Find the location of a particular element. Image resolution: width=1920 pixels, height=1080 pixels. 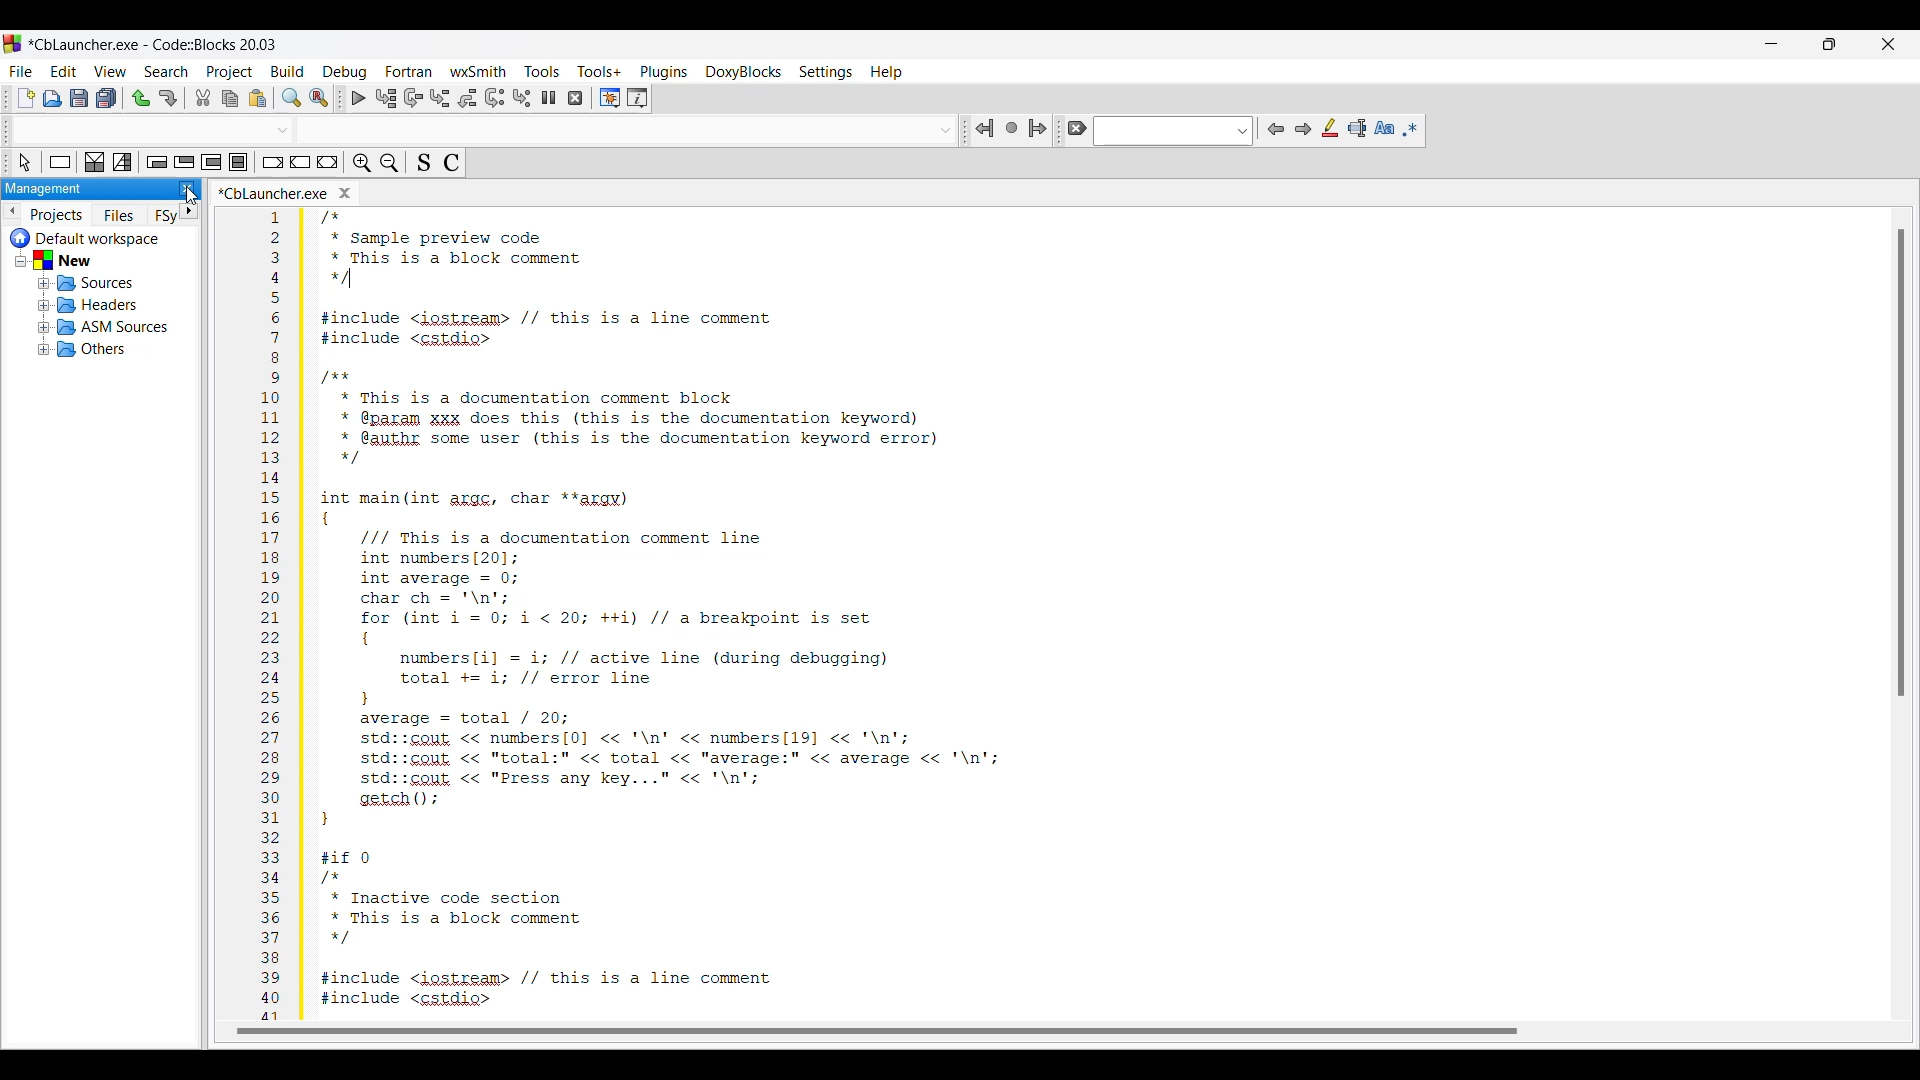

Tools menu is located at coordinates (542, 71).